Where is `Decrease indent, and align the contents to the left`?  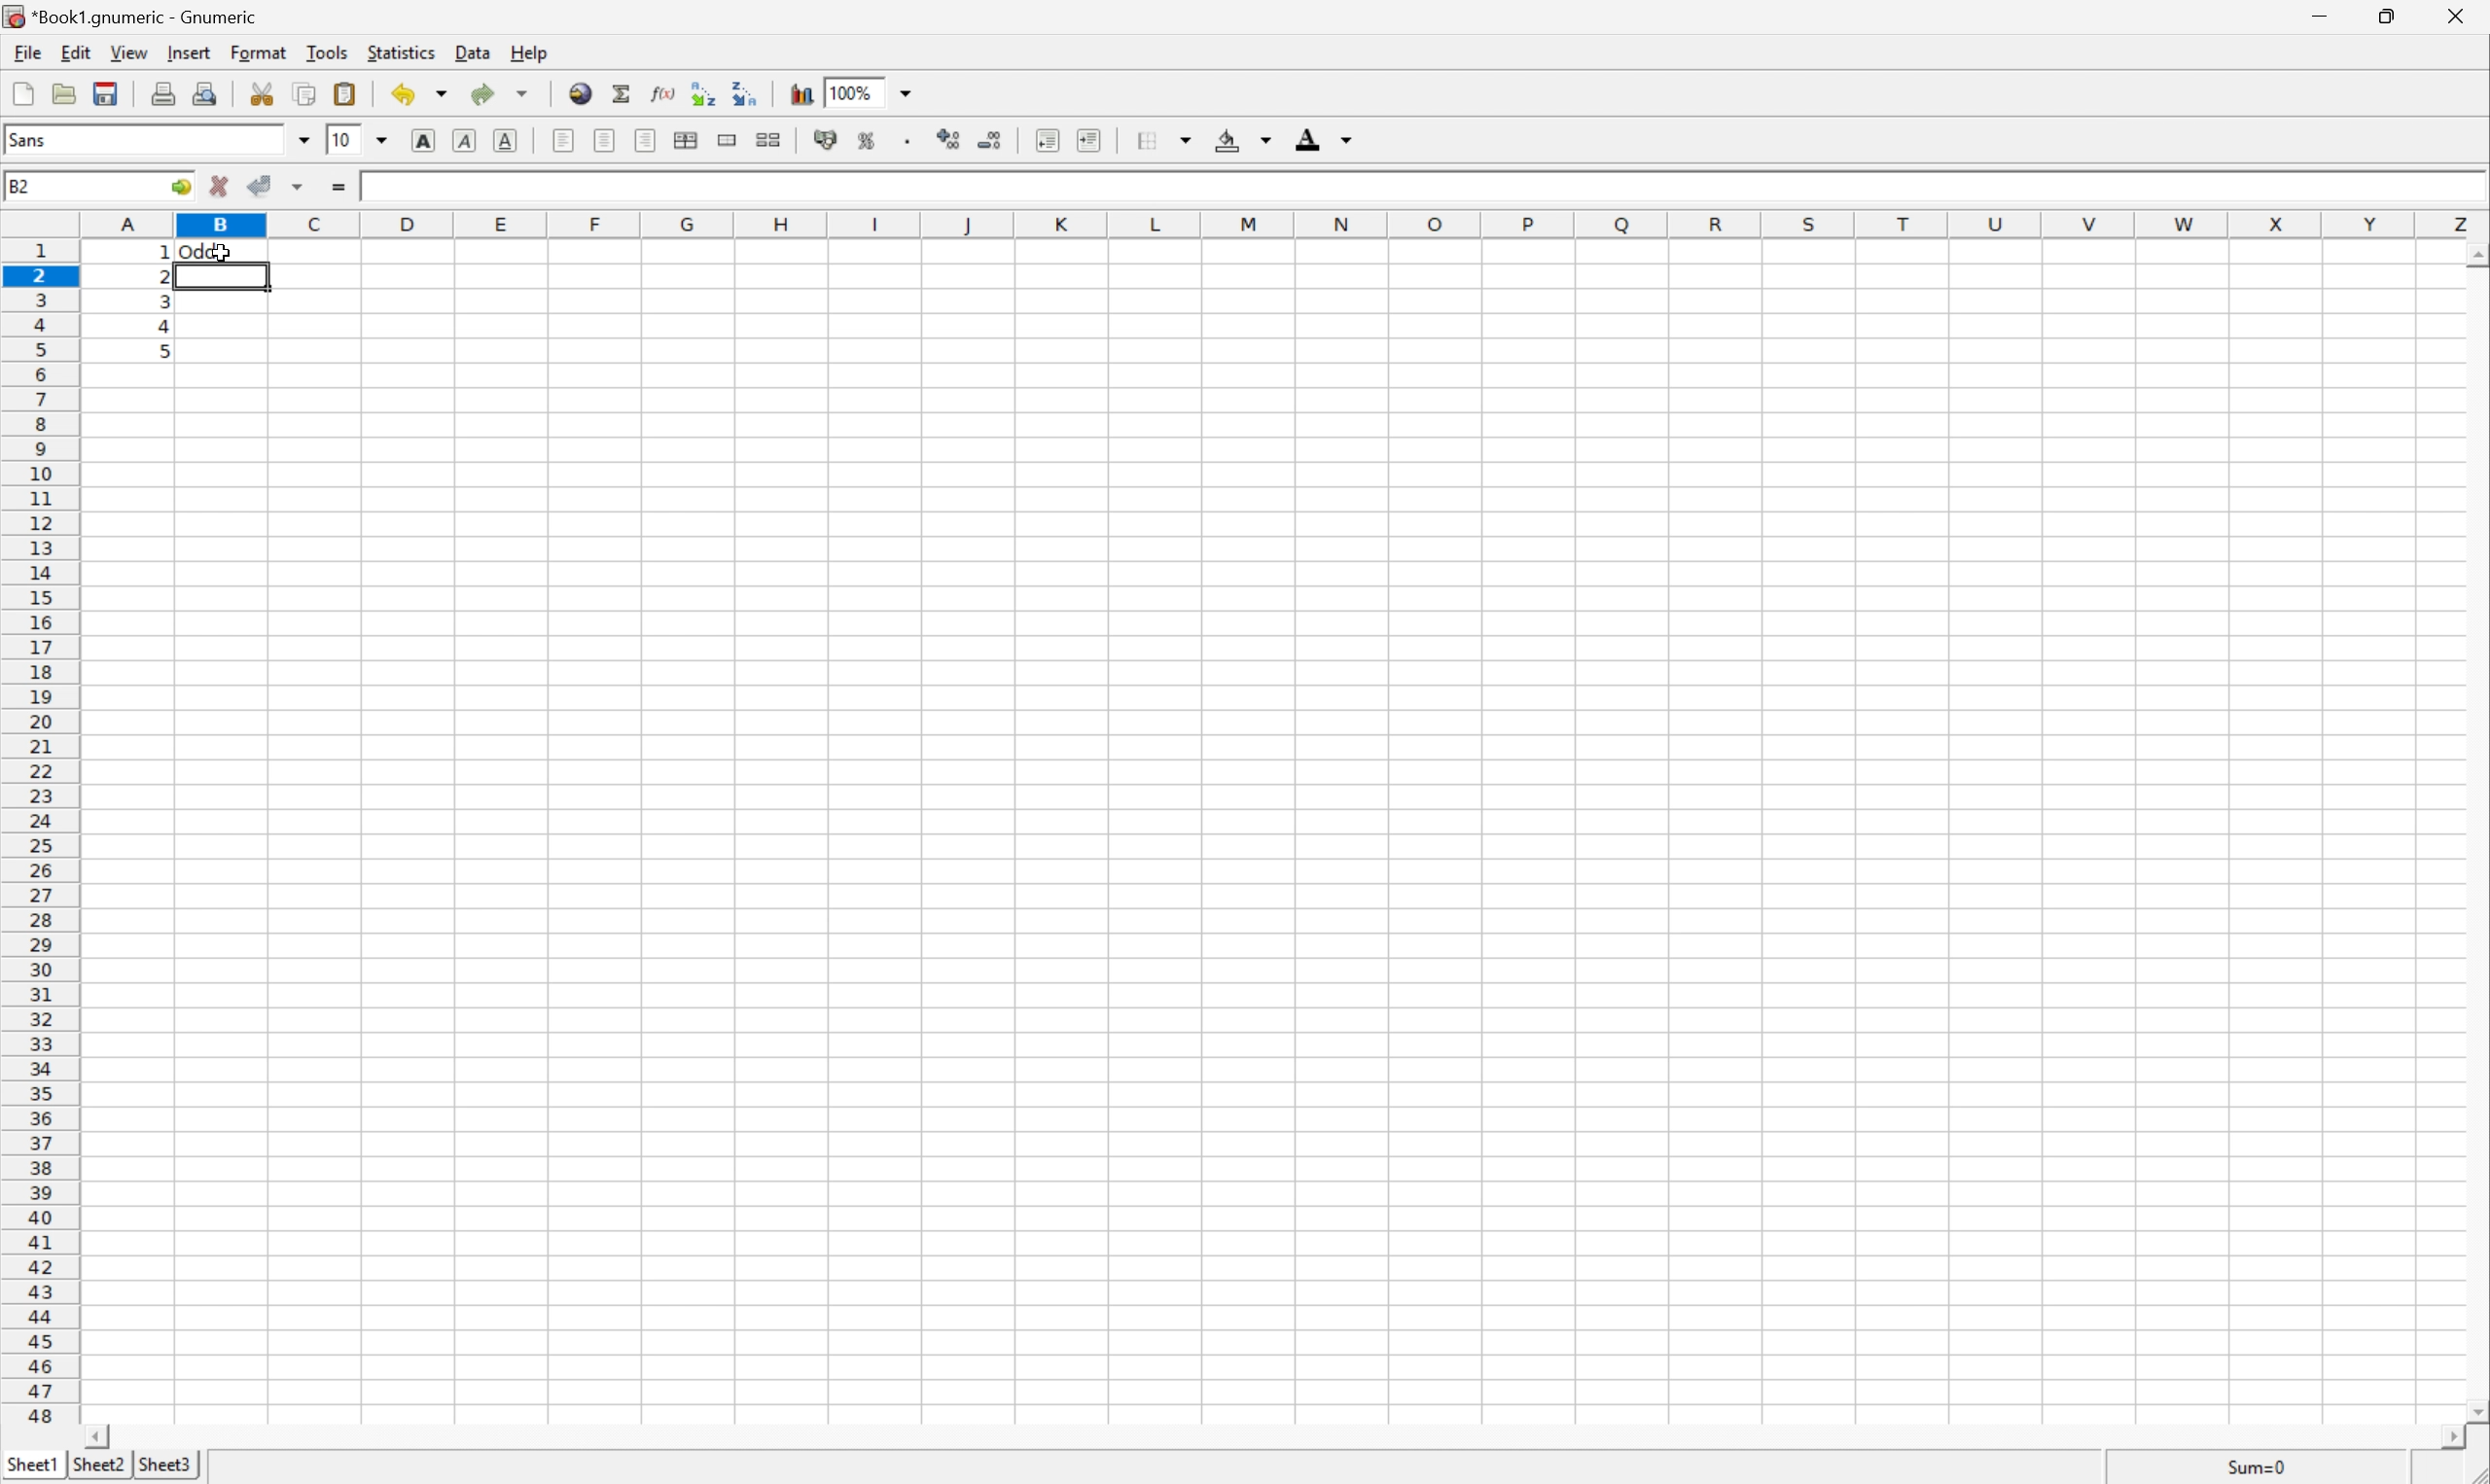
Decrease indent, and align the contents to the left is located at coordinates (1048, 136).